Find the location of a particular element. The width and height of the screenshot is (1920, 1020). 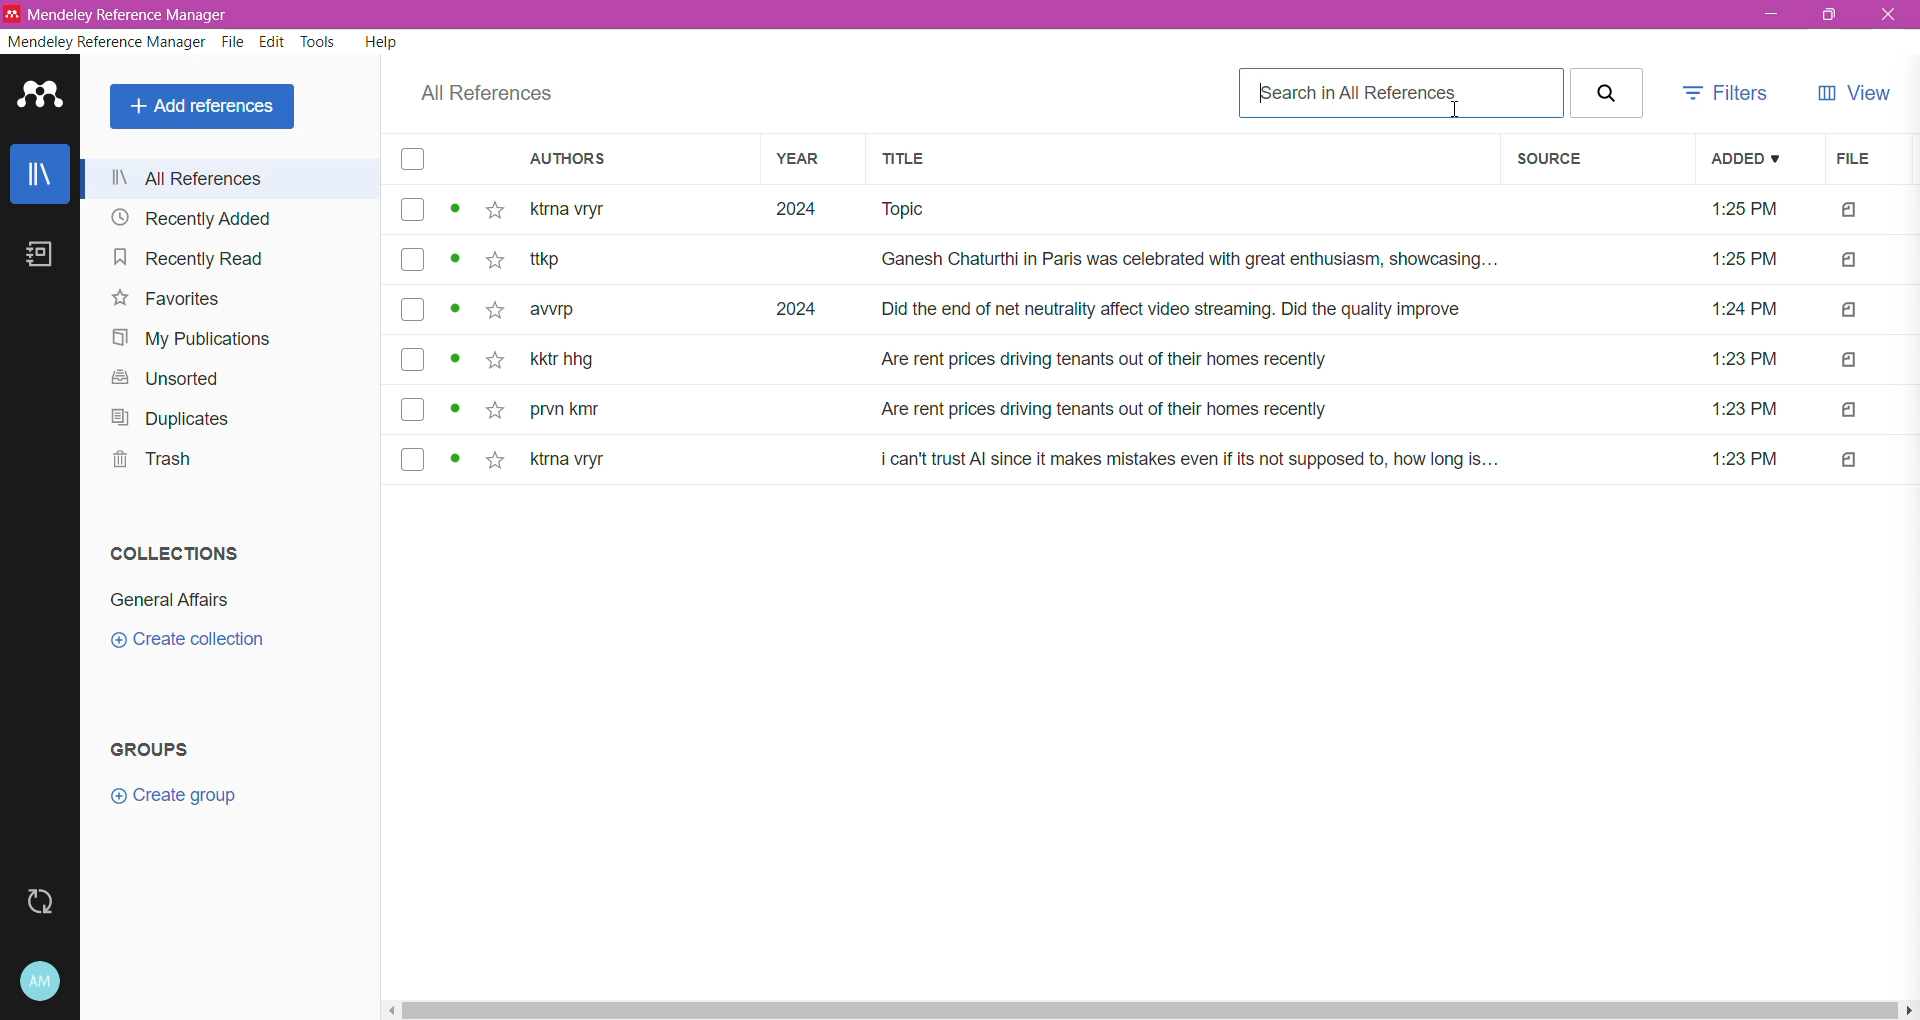

Add References is located at coordinates (202, 107).